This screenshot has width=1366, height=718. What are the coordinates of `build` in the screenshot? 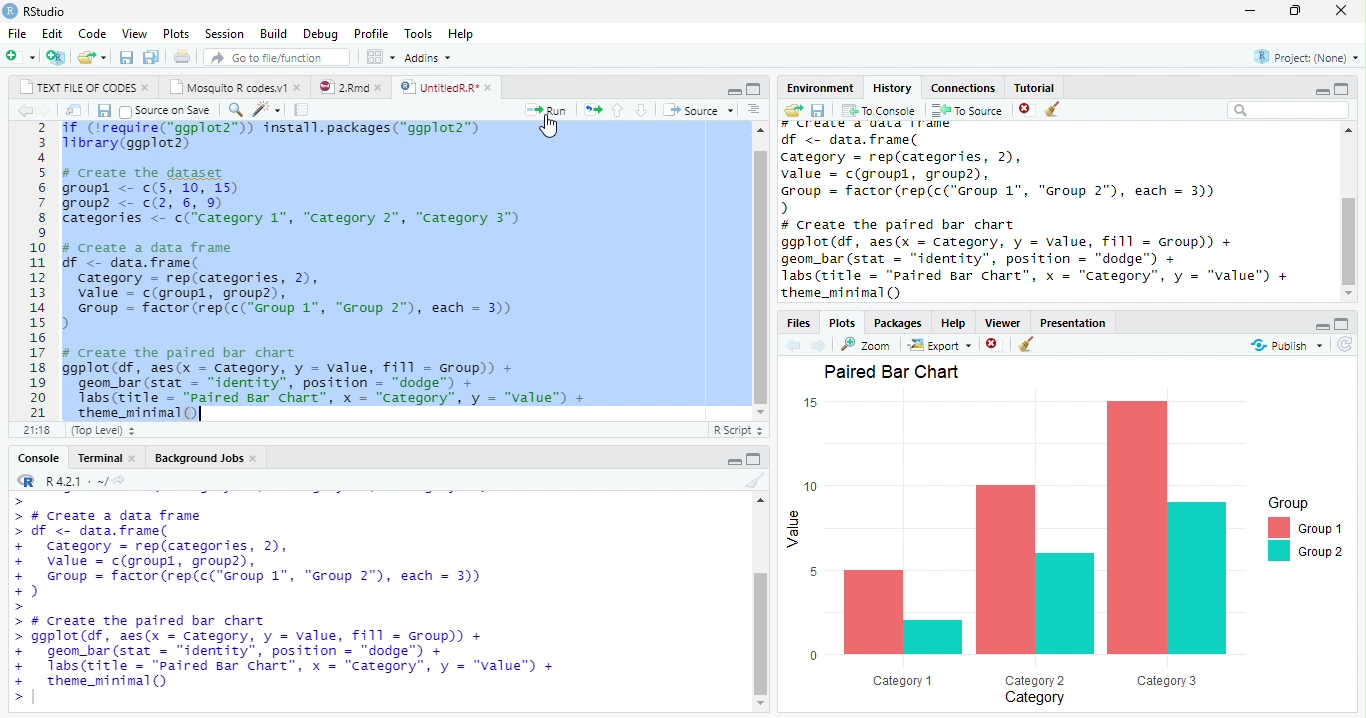 It's located at (273, 31).